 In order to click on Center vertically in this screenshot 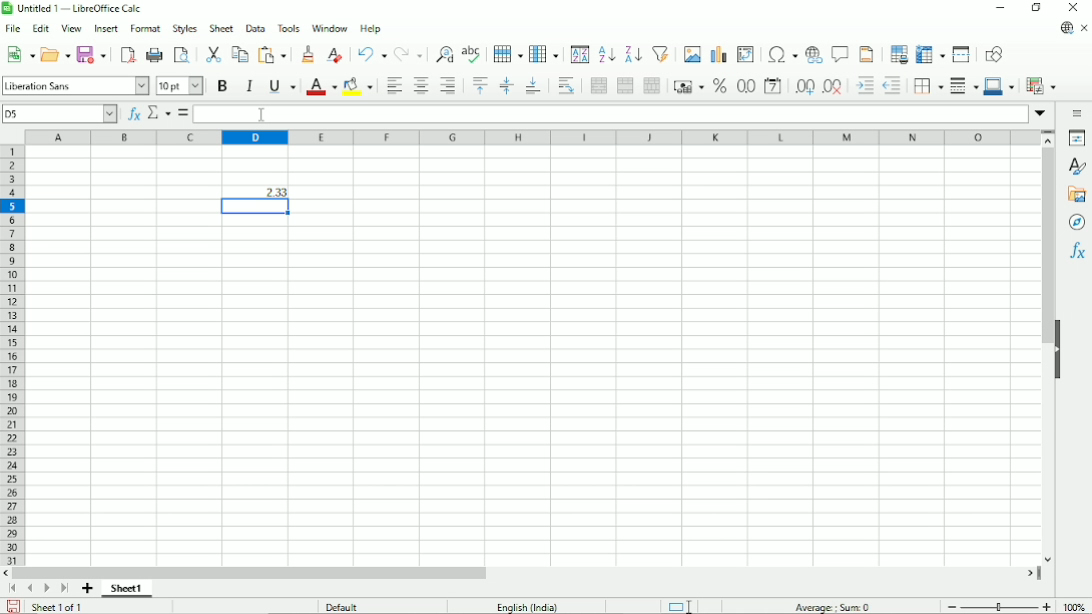, I will do `click(507, 86)`.